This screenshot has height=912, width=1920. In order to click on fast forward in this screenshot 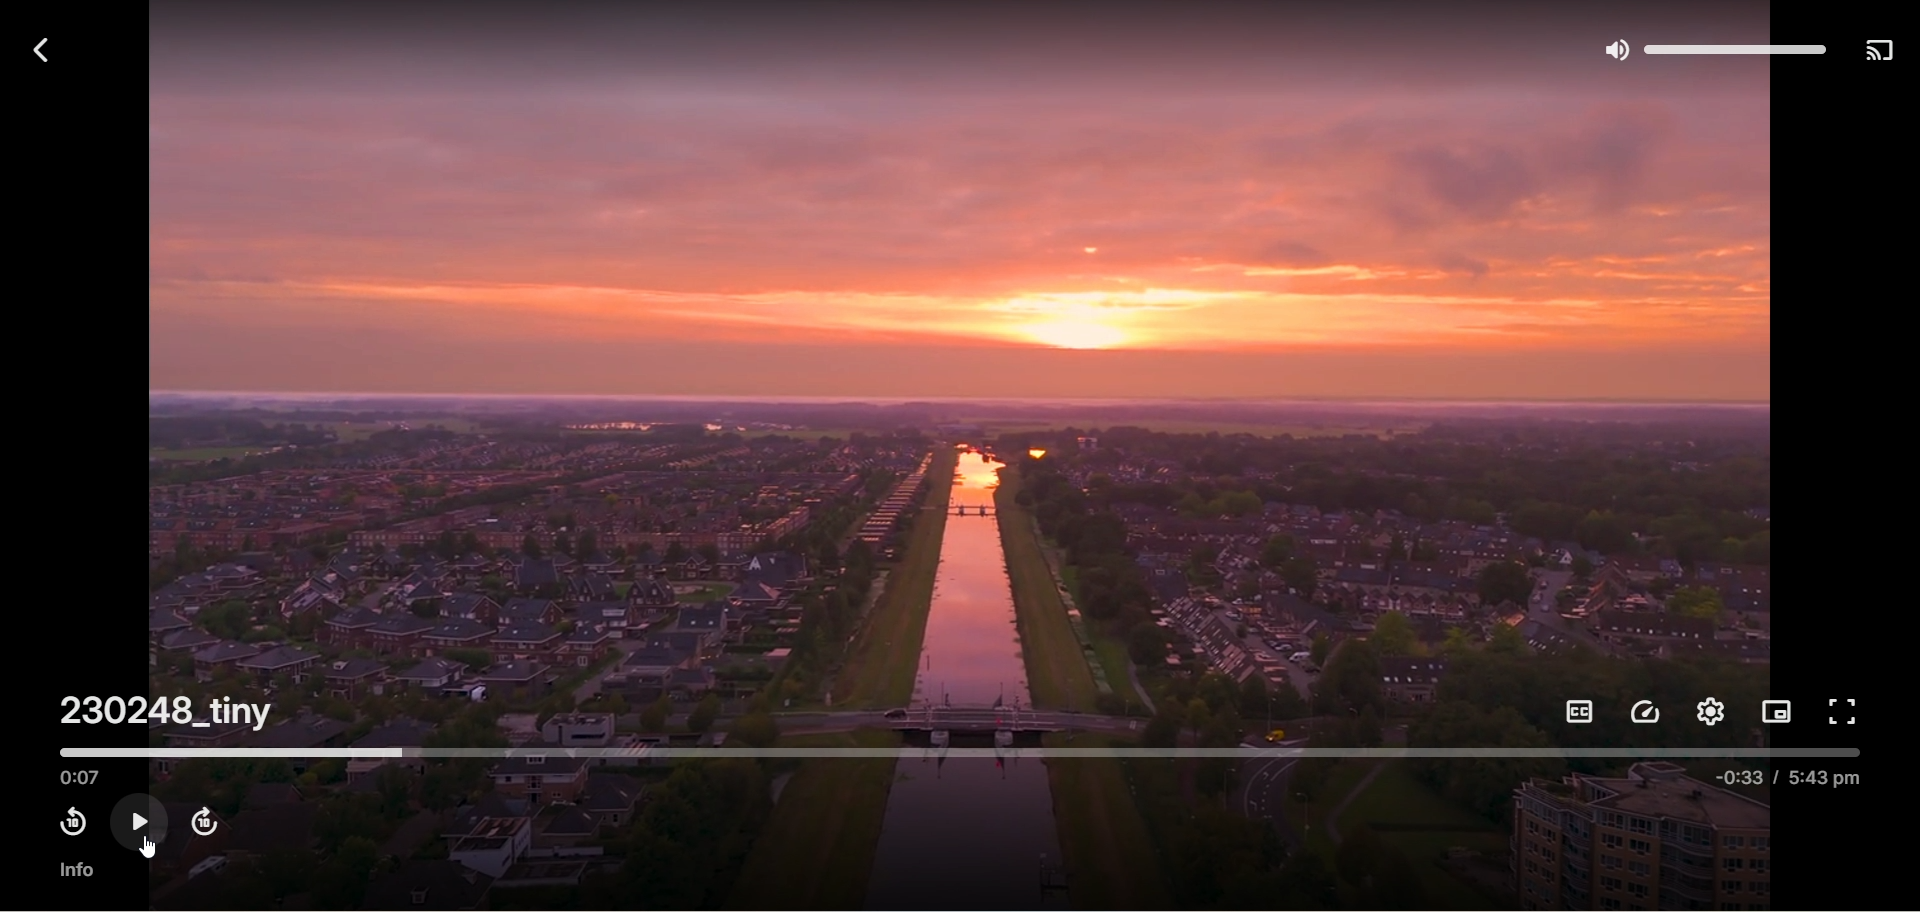, I will do `click(211, 819)`.